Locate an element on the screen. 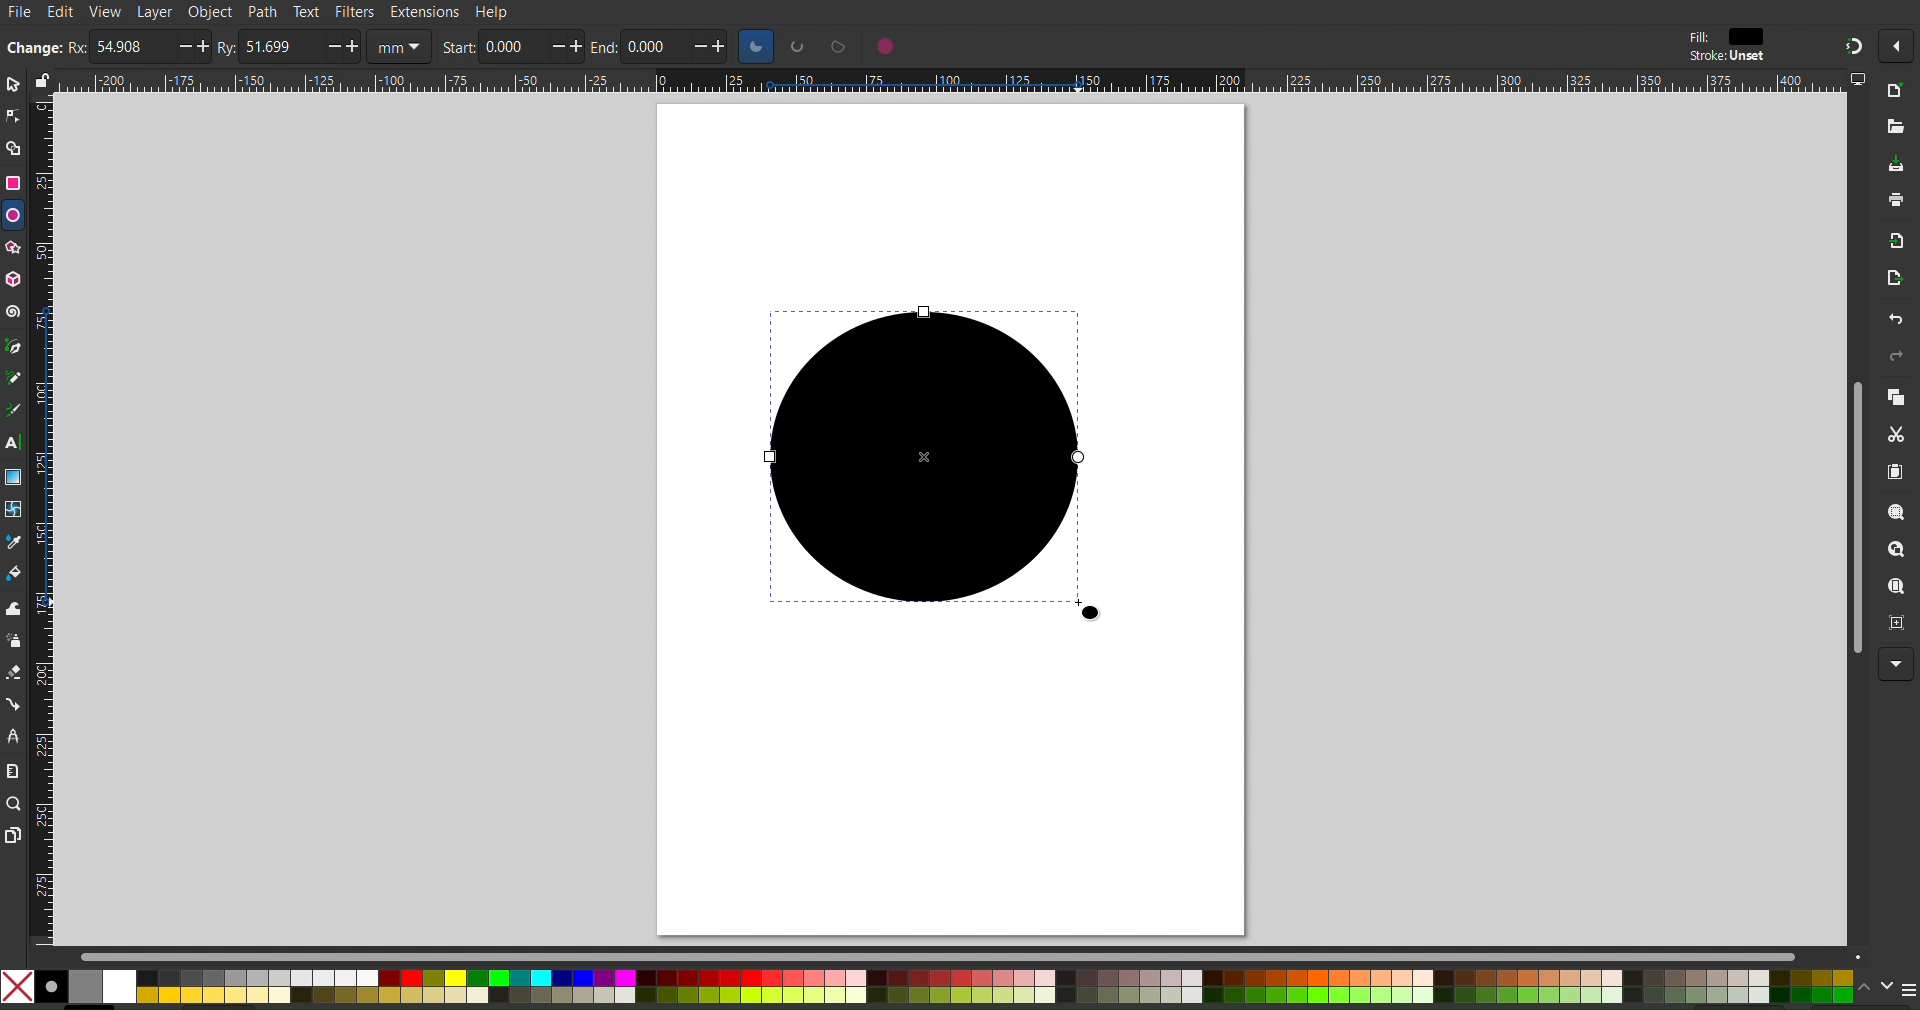 This screenshot has width=1920, height=1010. Zoom Tool is located at coordinates (12, 802).